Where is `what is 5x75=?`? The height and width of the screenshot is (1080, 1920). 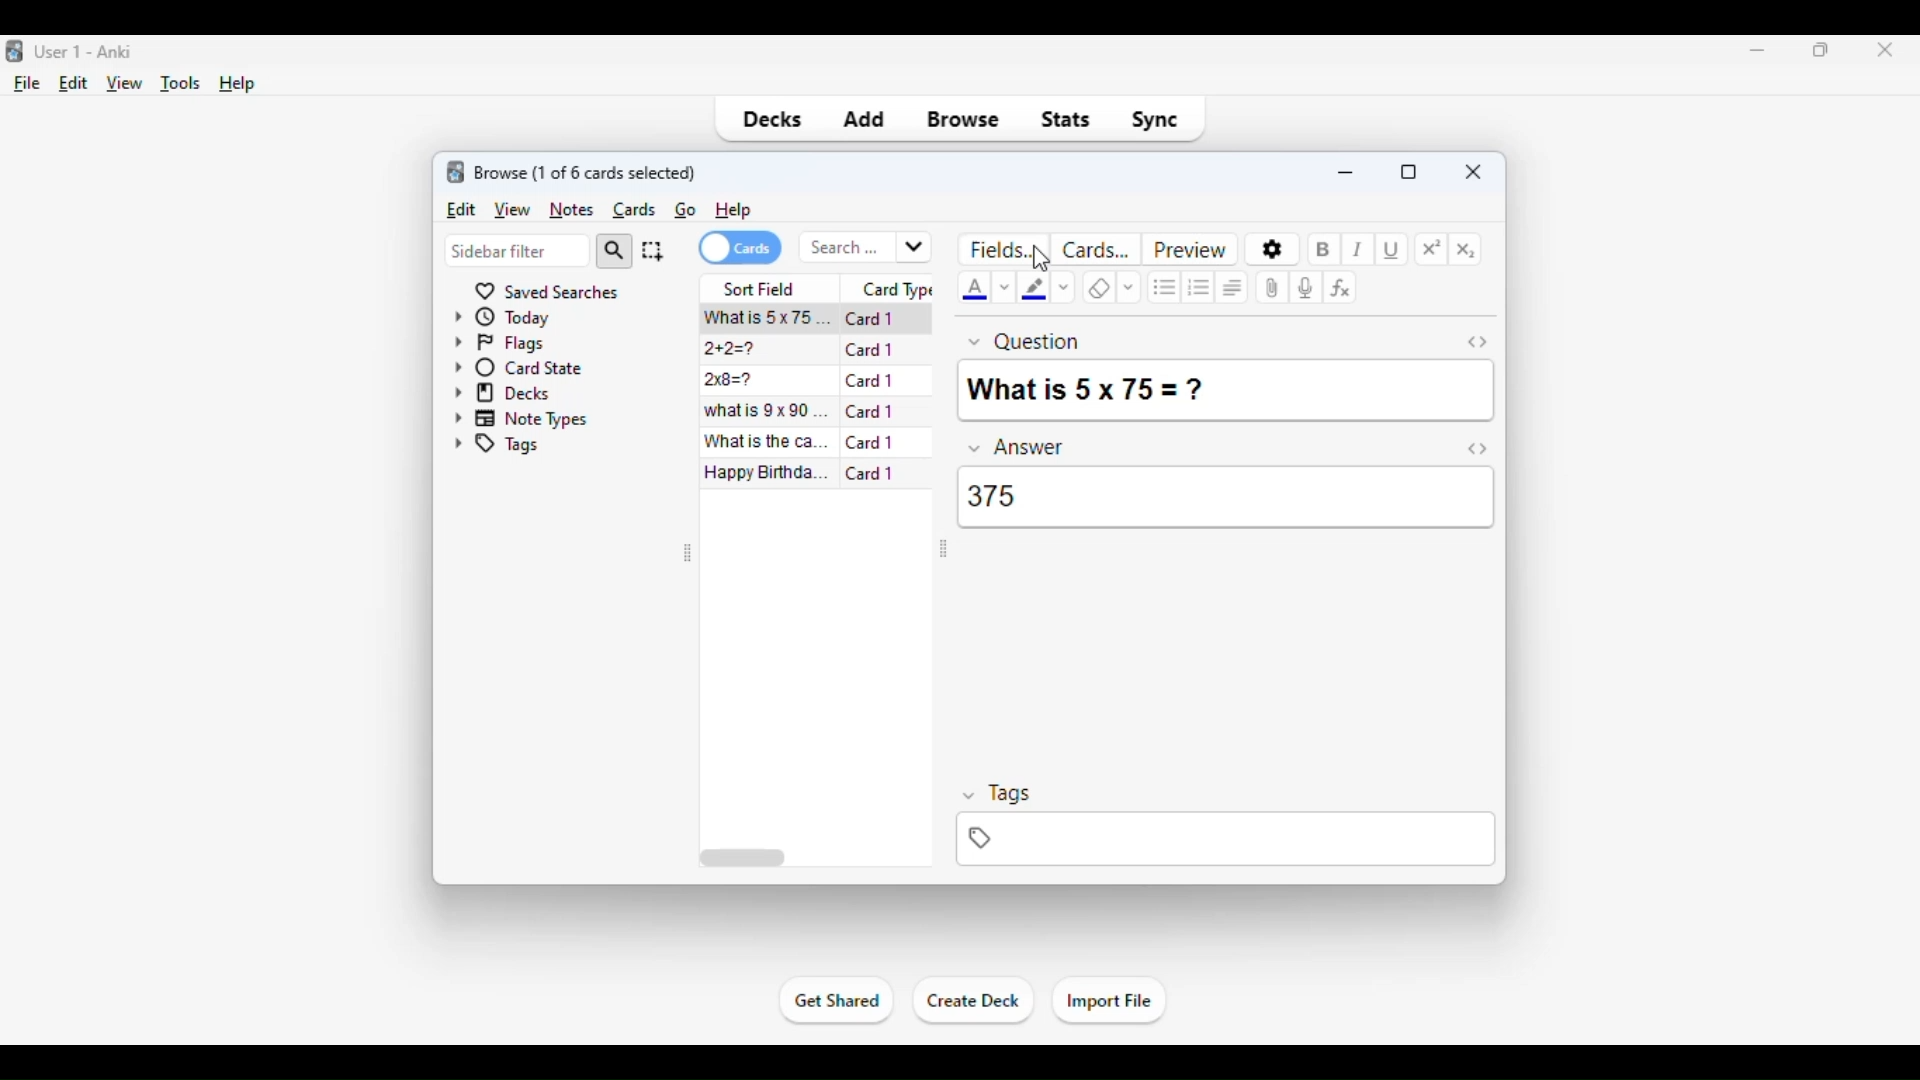
what is 5x75=? is located at coordinates (764, 316).